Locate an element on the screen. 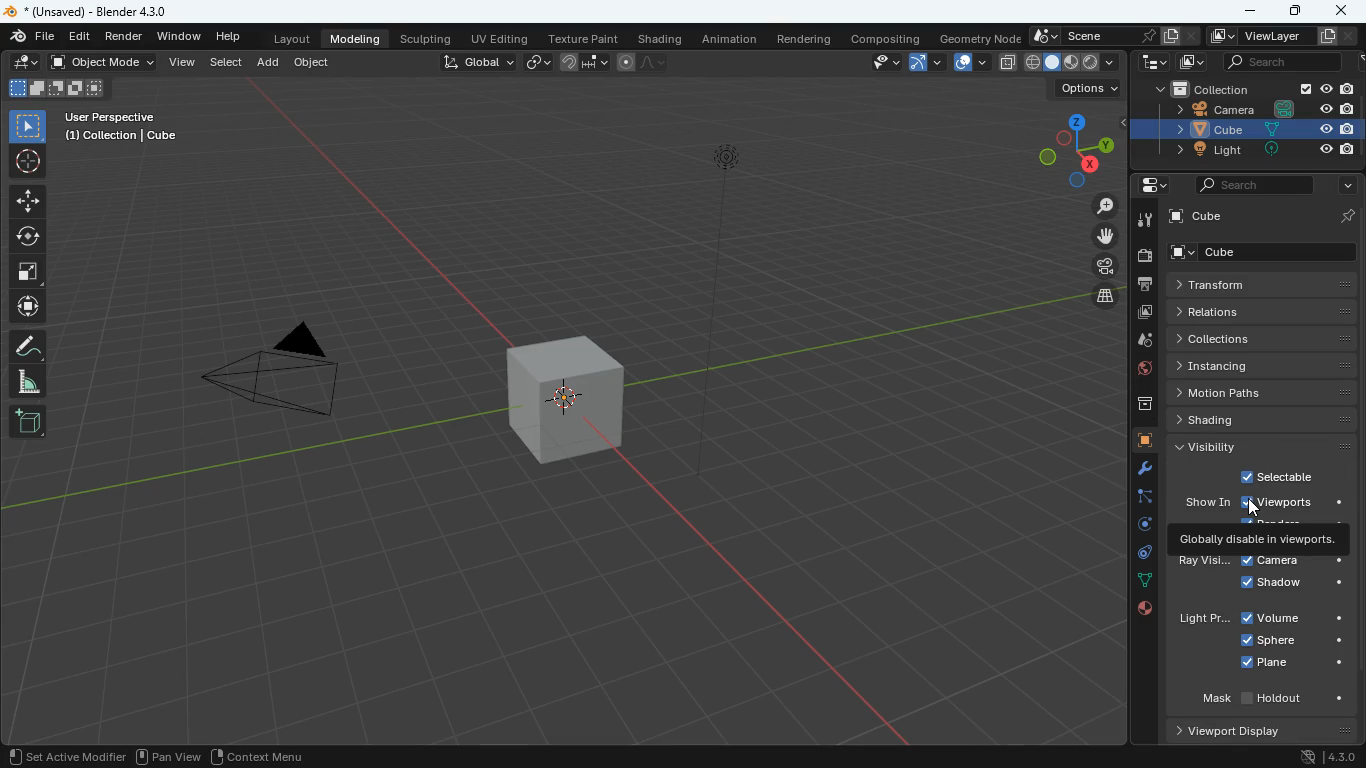 This screenshot has width=1366, height=768. select is located at coordinates (227, 64).